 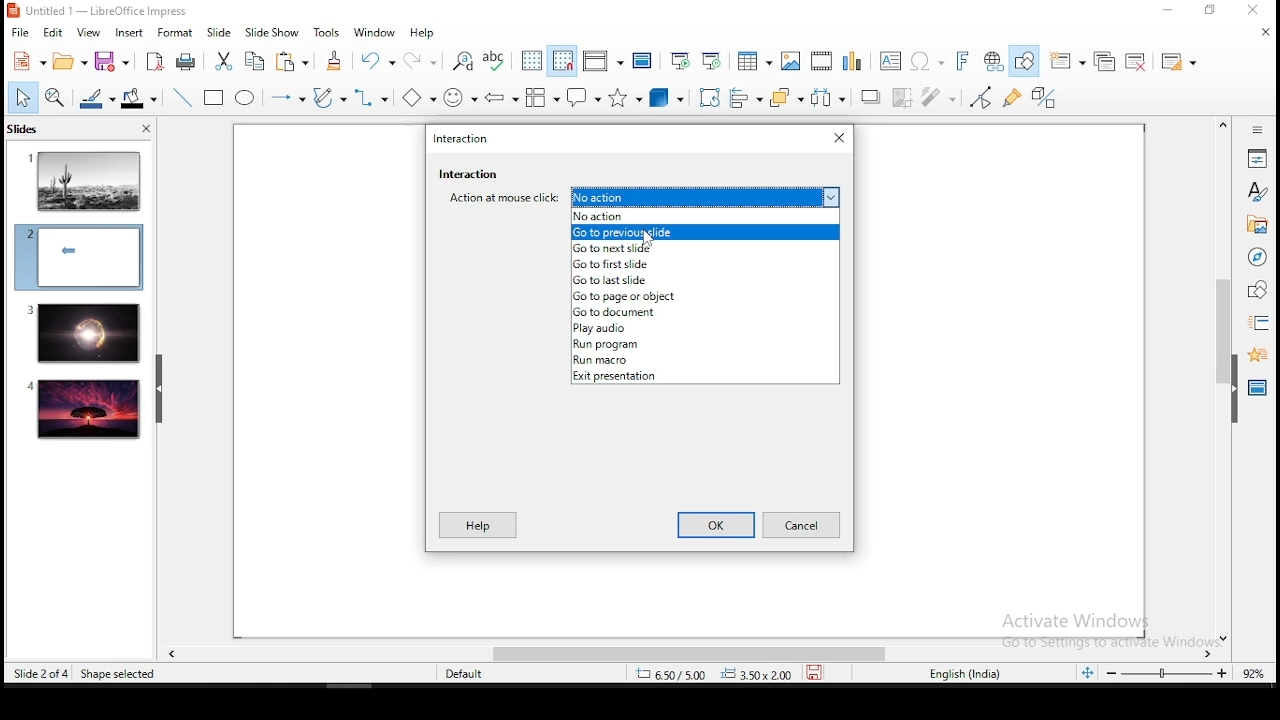 I want to click on select, so click(x=23, y=97).